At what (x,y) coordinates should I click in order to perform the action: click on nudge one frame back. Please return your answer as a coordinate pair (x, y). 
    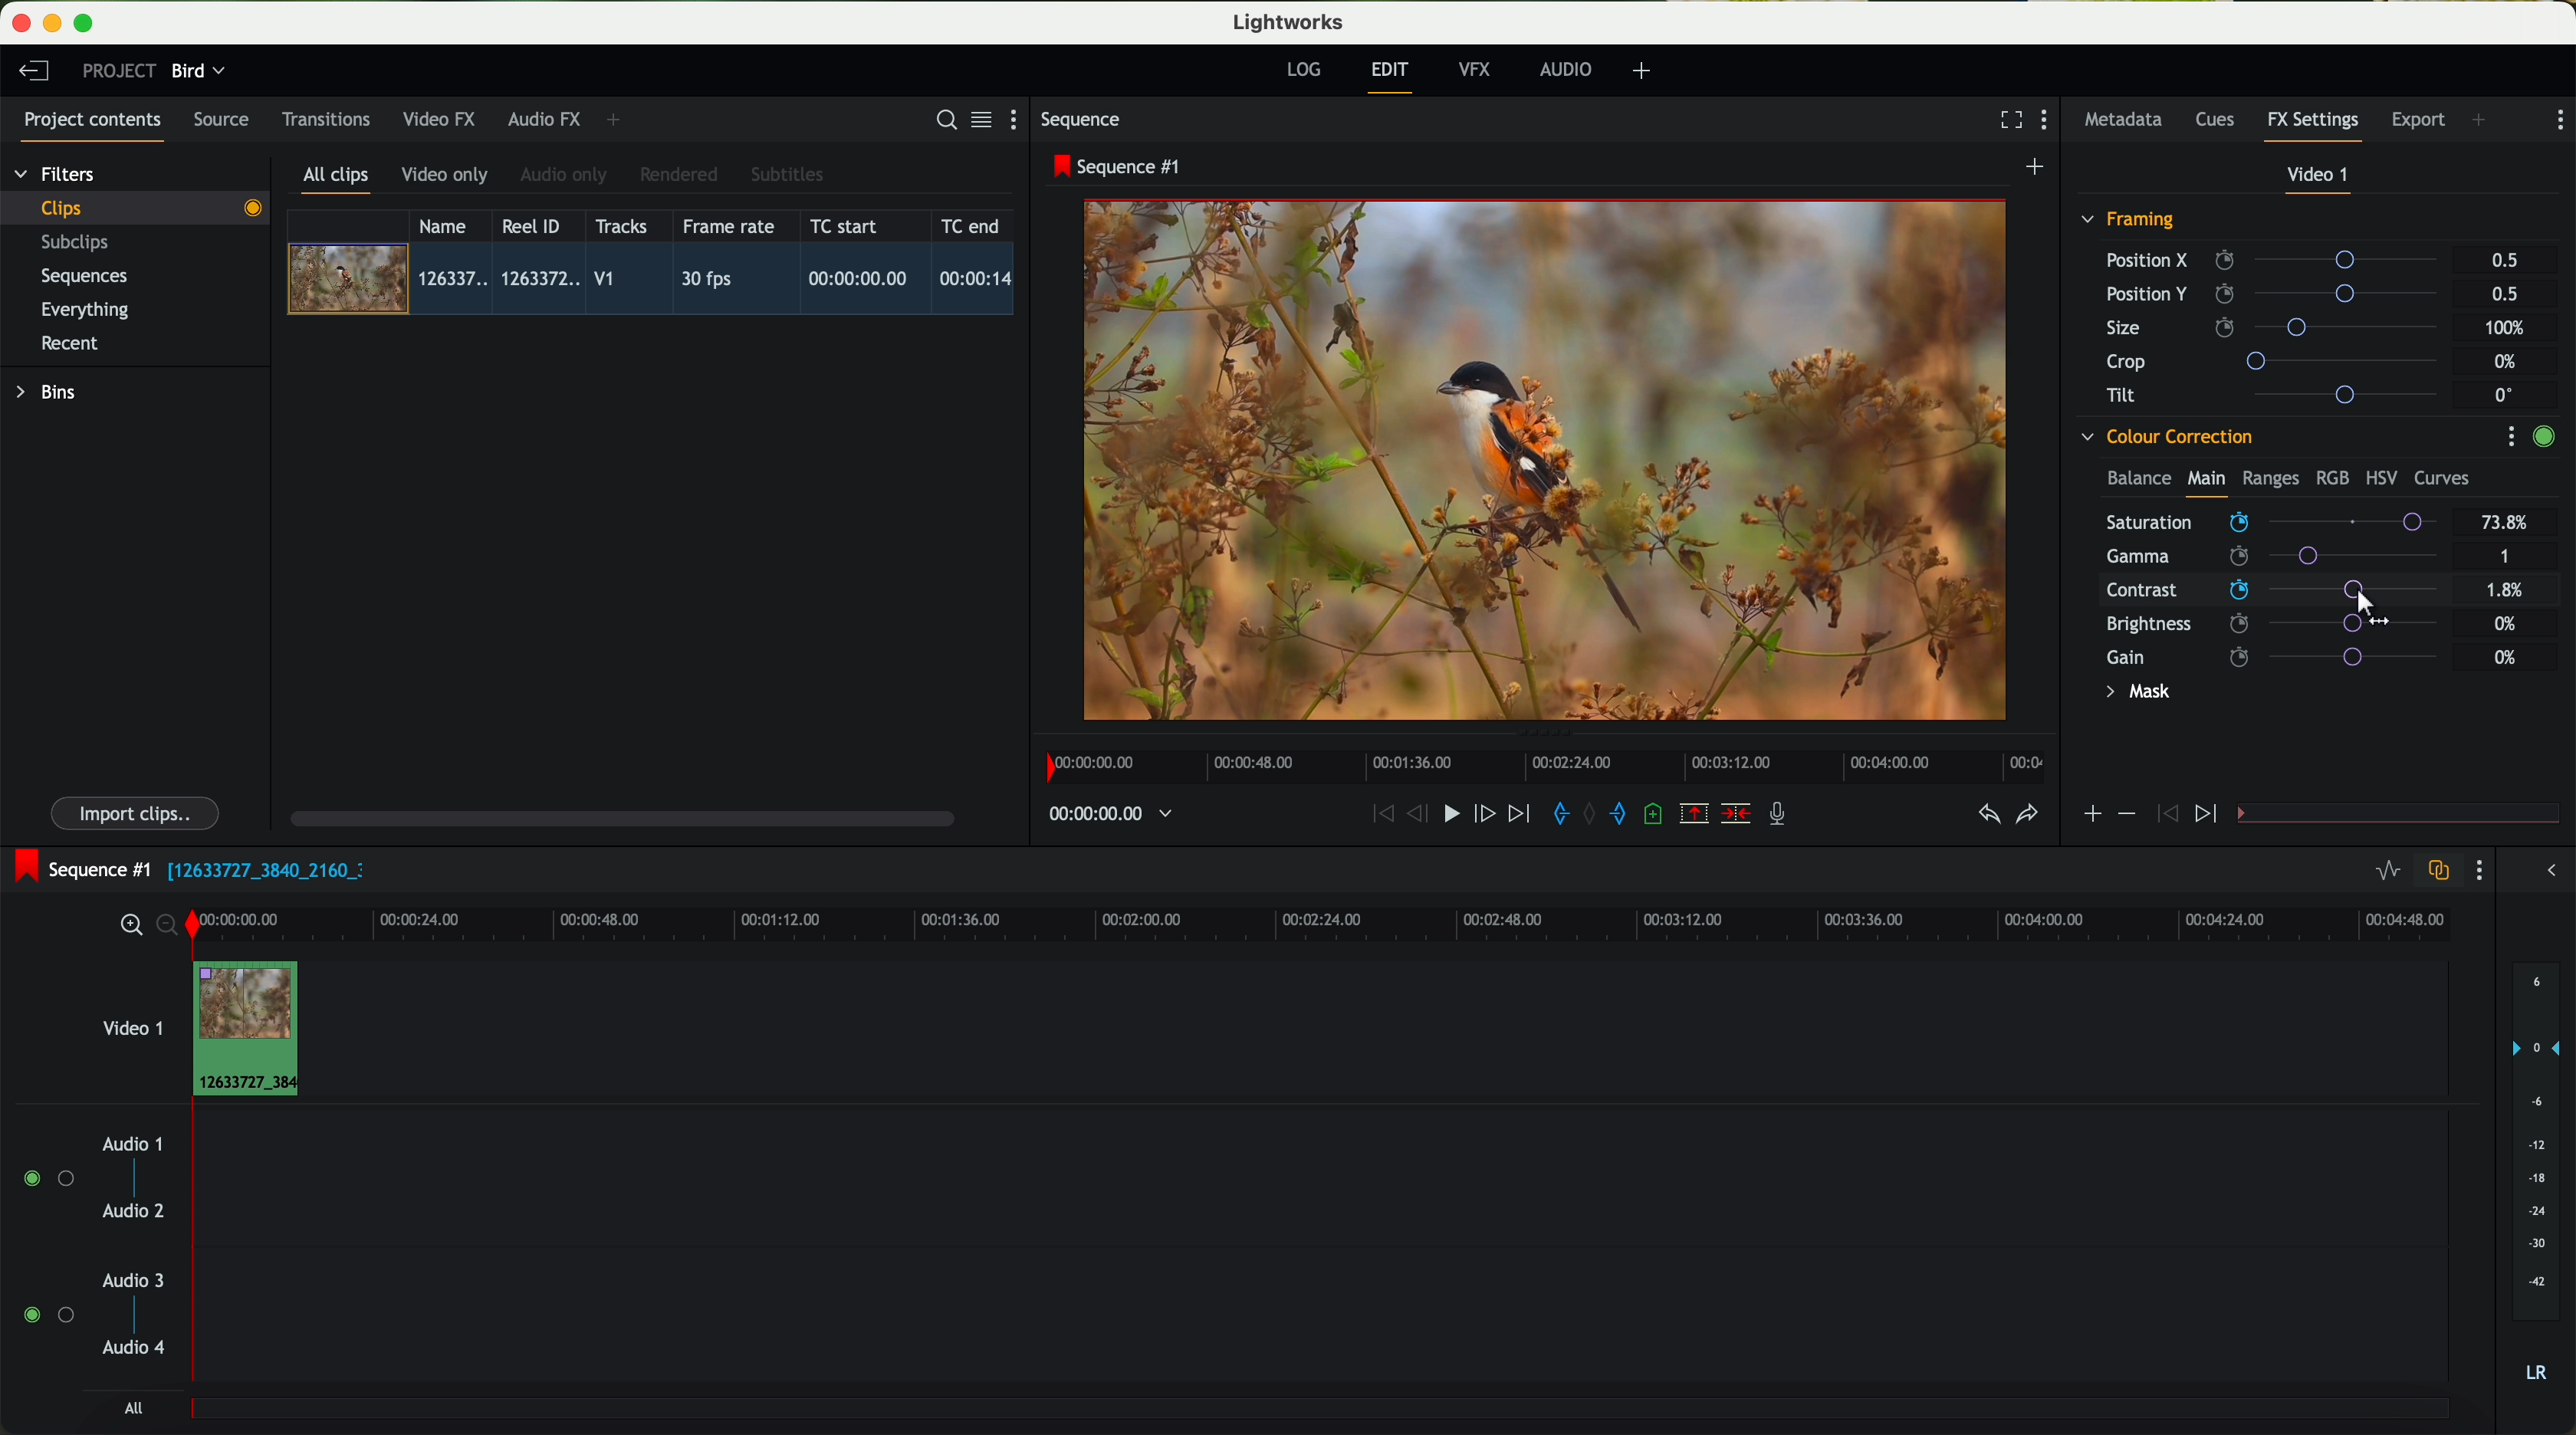
    Looking at the image, I should click on (1421, 816).